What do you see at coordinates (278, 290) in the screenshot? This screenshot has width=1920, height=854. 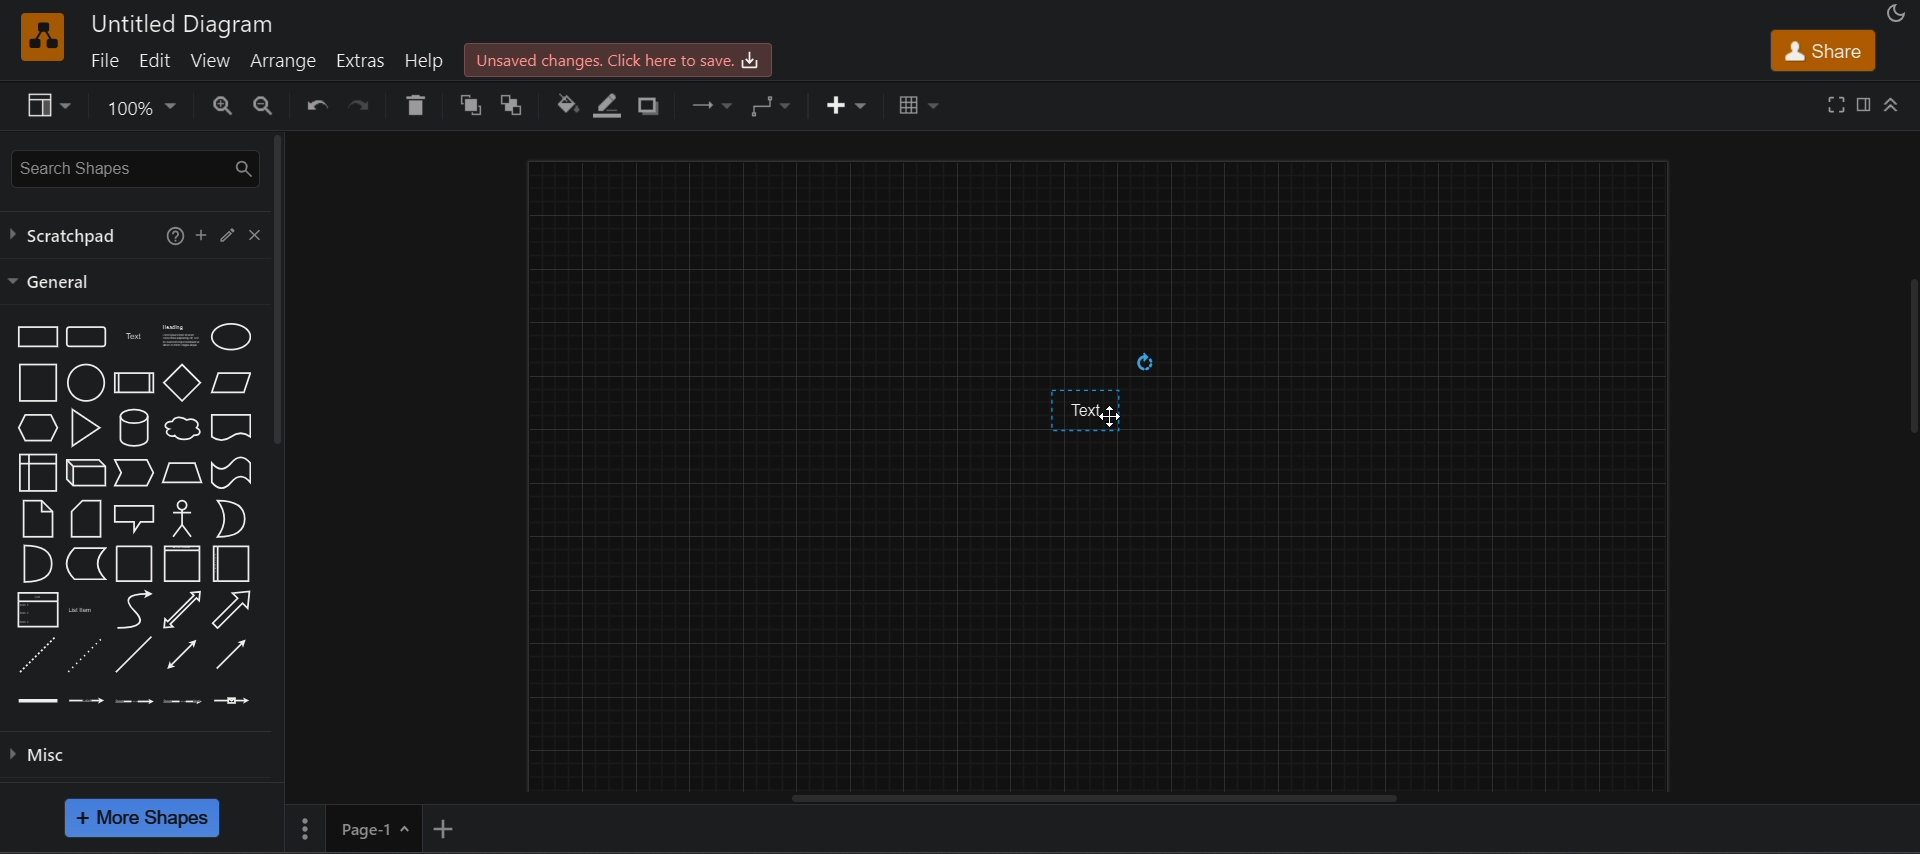 I see `vertical scroll bar` at bounding box center [278, 290].